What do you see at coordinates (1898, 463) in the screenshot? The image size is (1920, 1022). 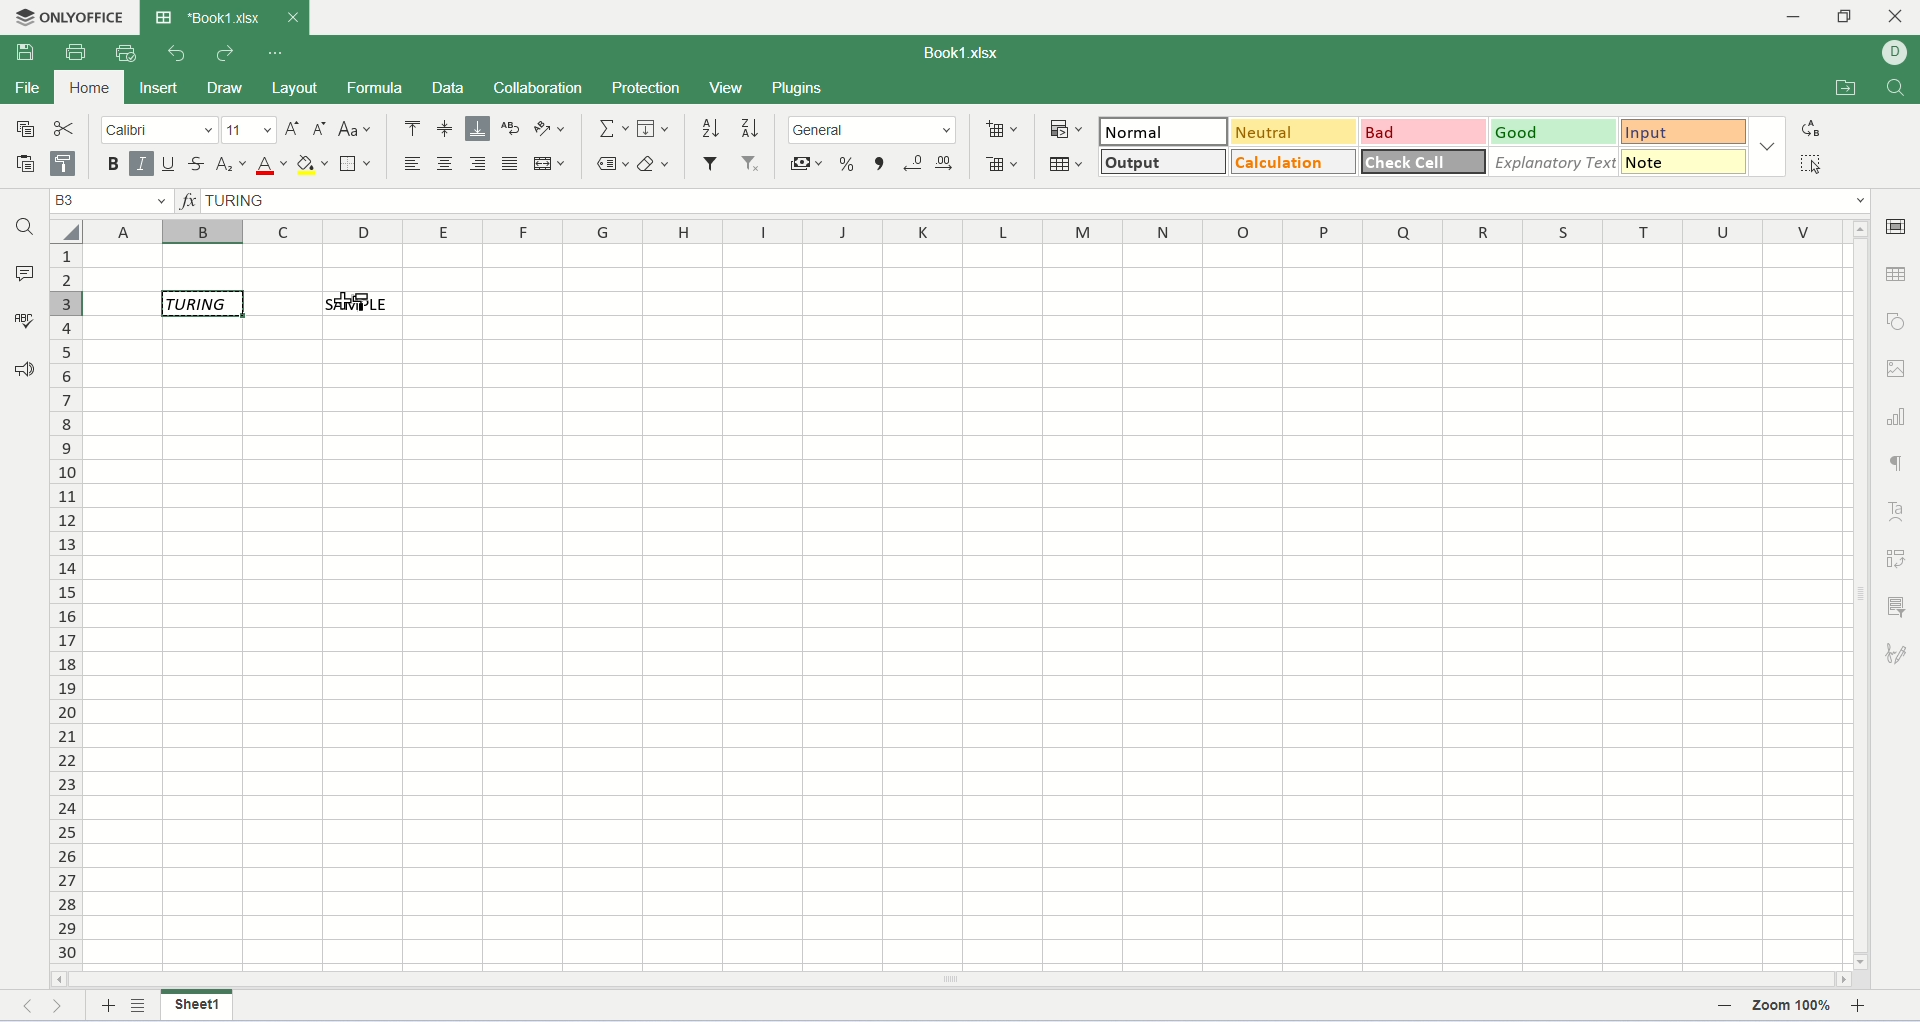 I see `paragraph settings` at bounding box center [1898, 463].